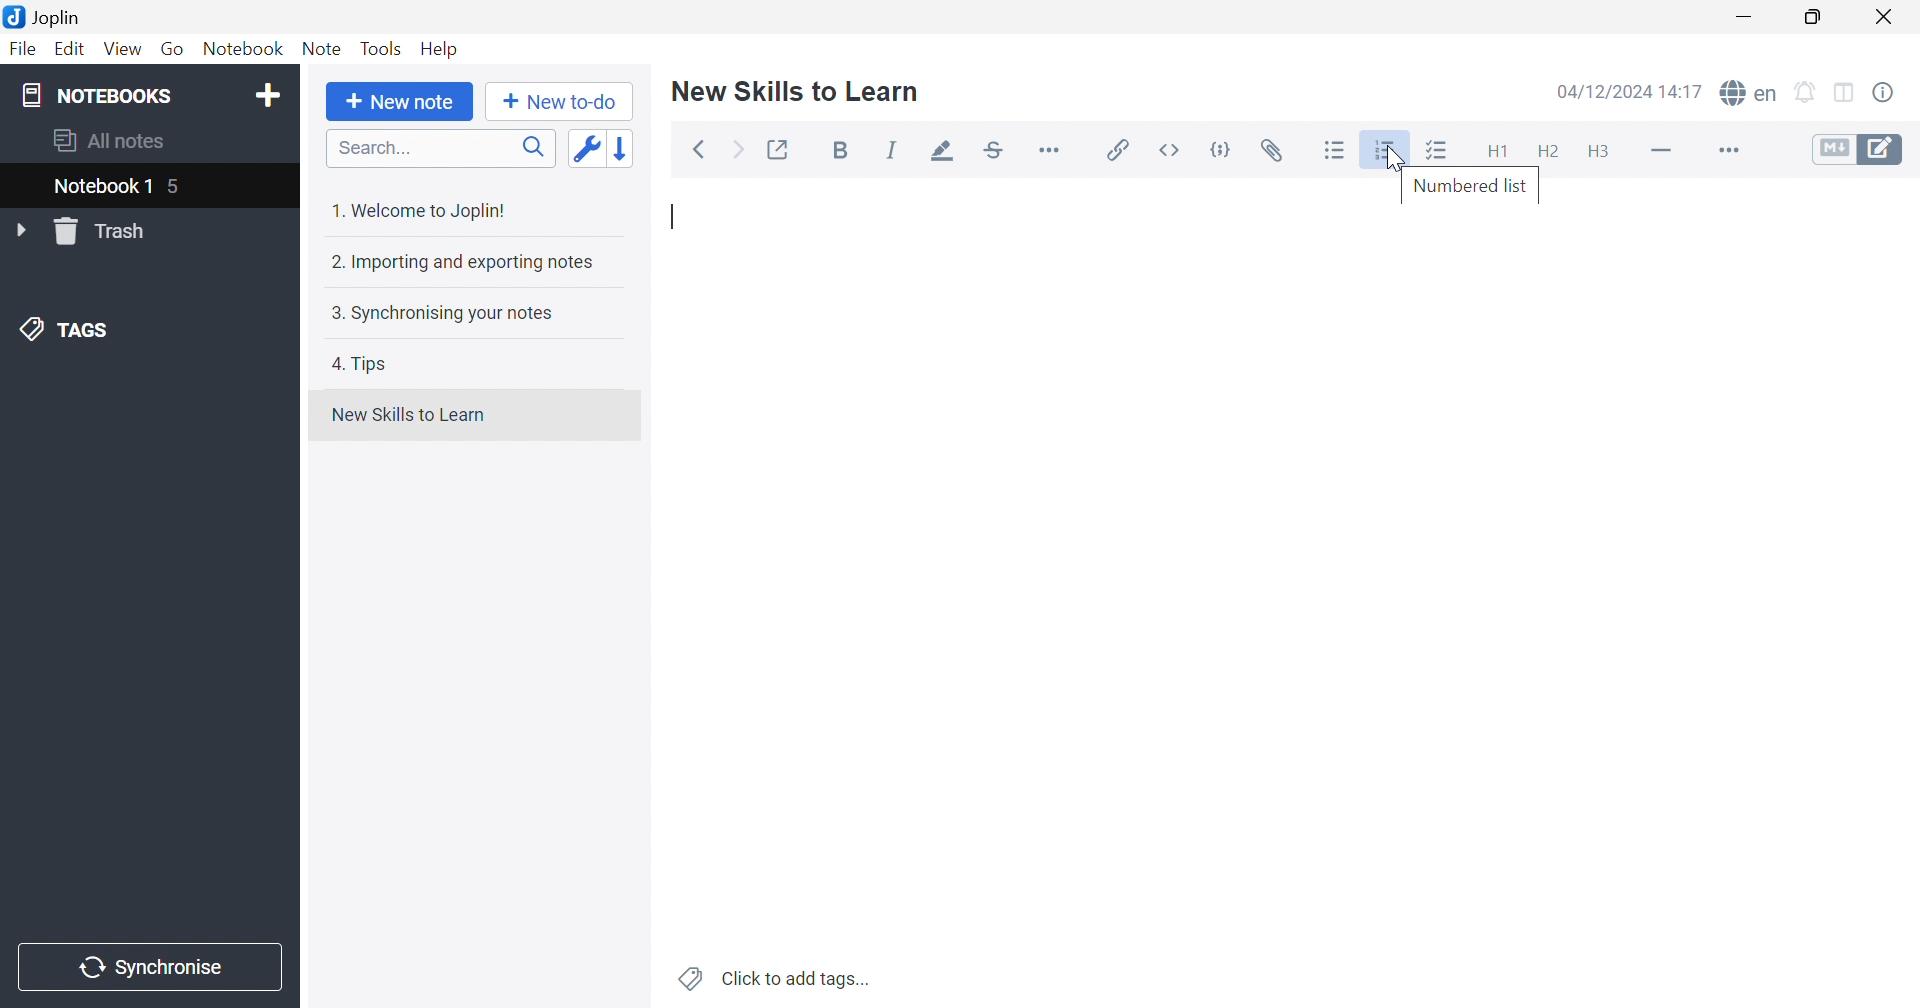 The image size is (1920, 1008). What do you see at coordinates (154, 968) in the screenshot?
I see `Synchronize` at bounding box center [154, 968].